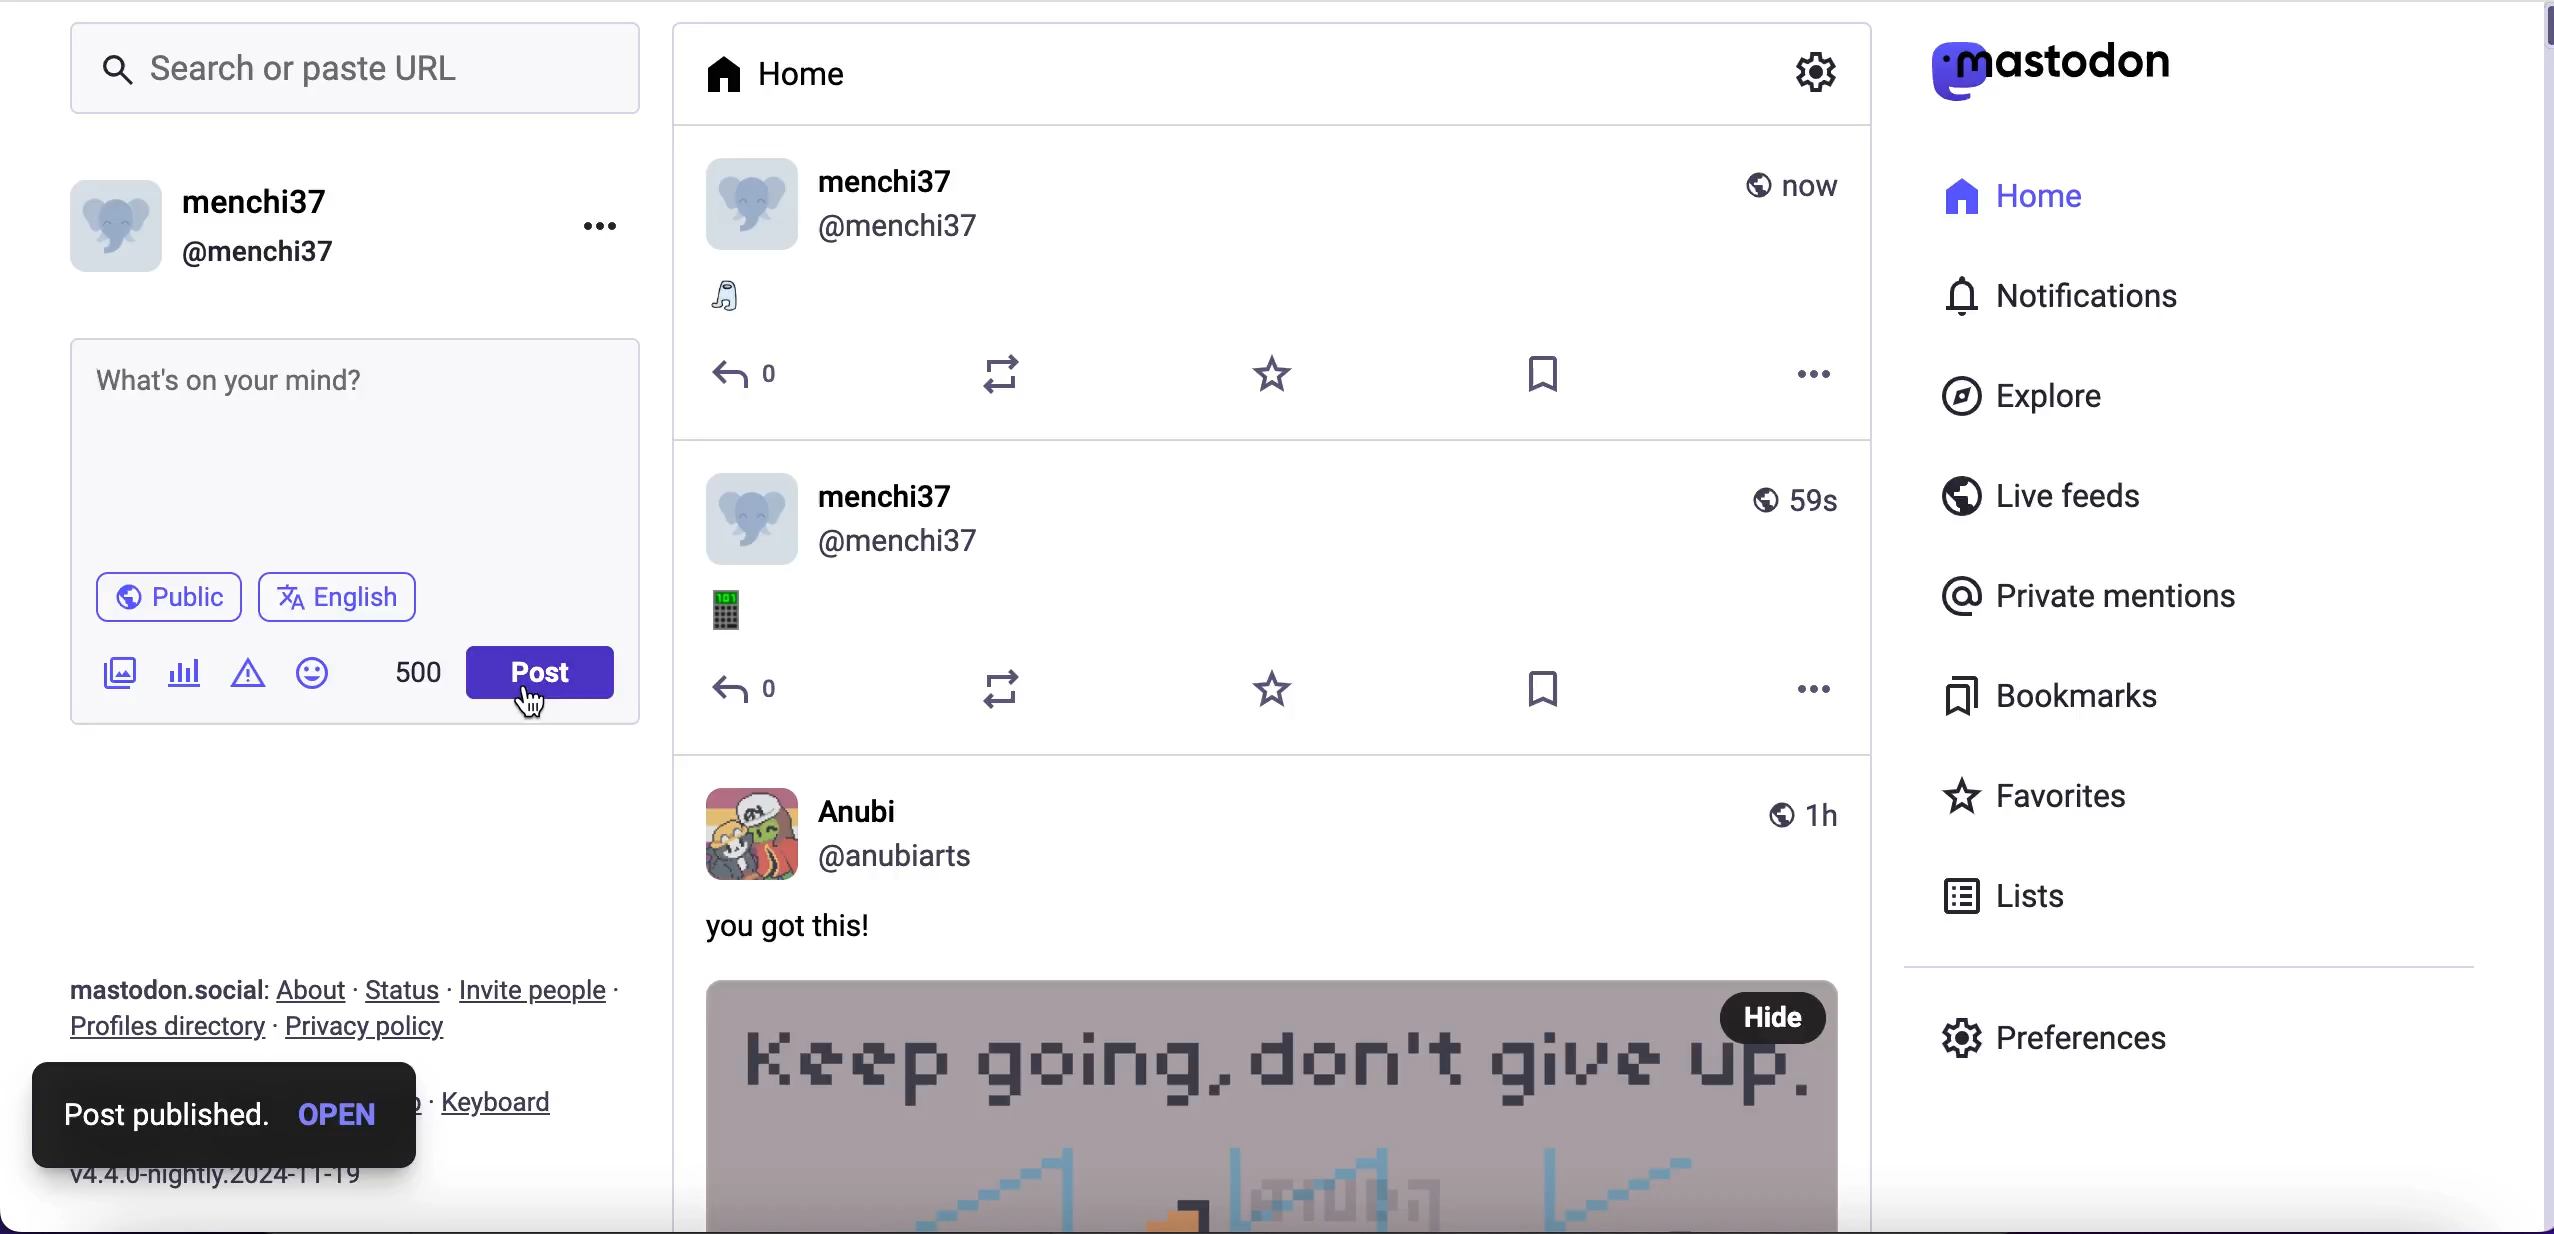 The image size is (2554, 1234). I want to click on menchi37 @menchi37, so click(1280, 519).